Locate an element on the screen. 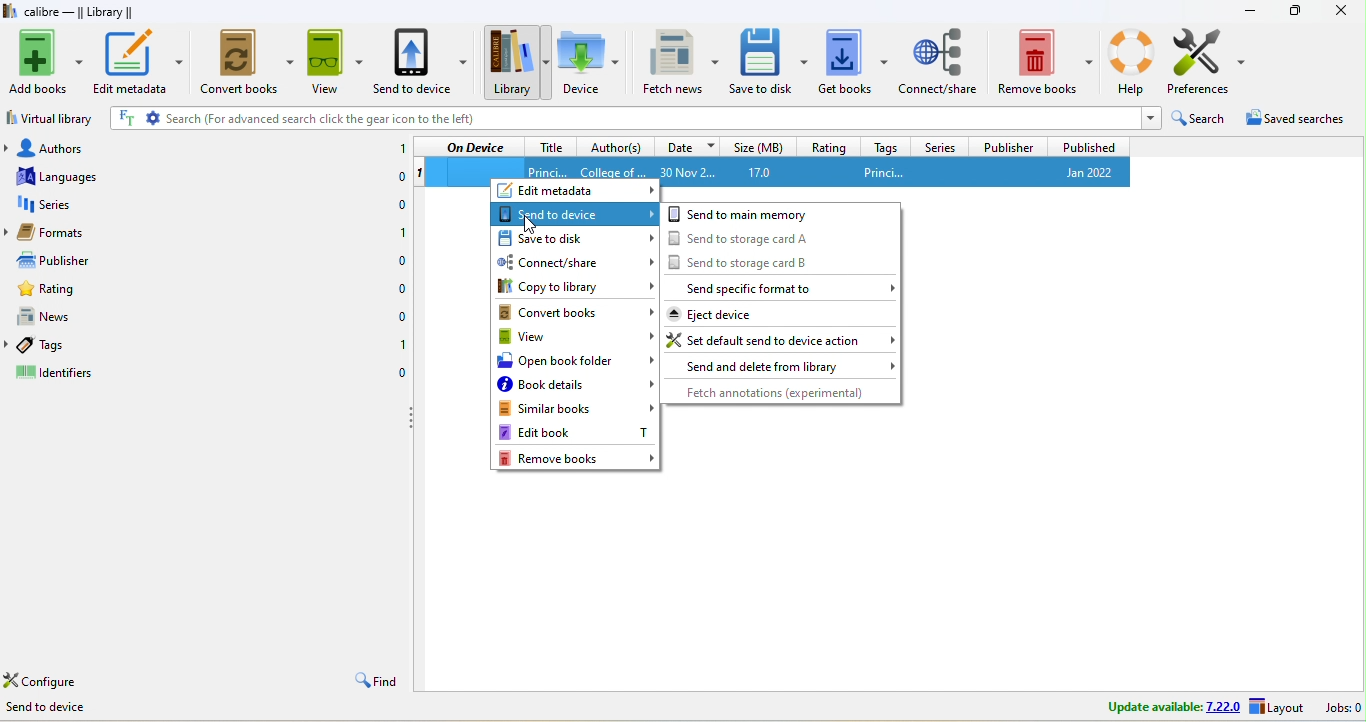 The image size is (1366, 722). jobs 0 is located at coordinates (1340, 708).